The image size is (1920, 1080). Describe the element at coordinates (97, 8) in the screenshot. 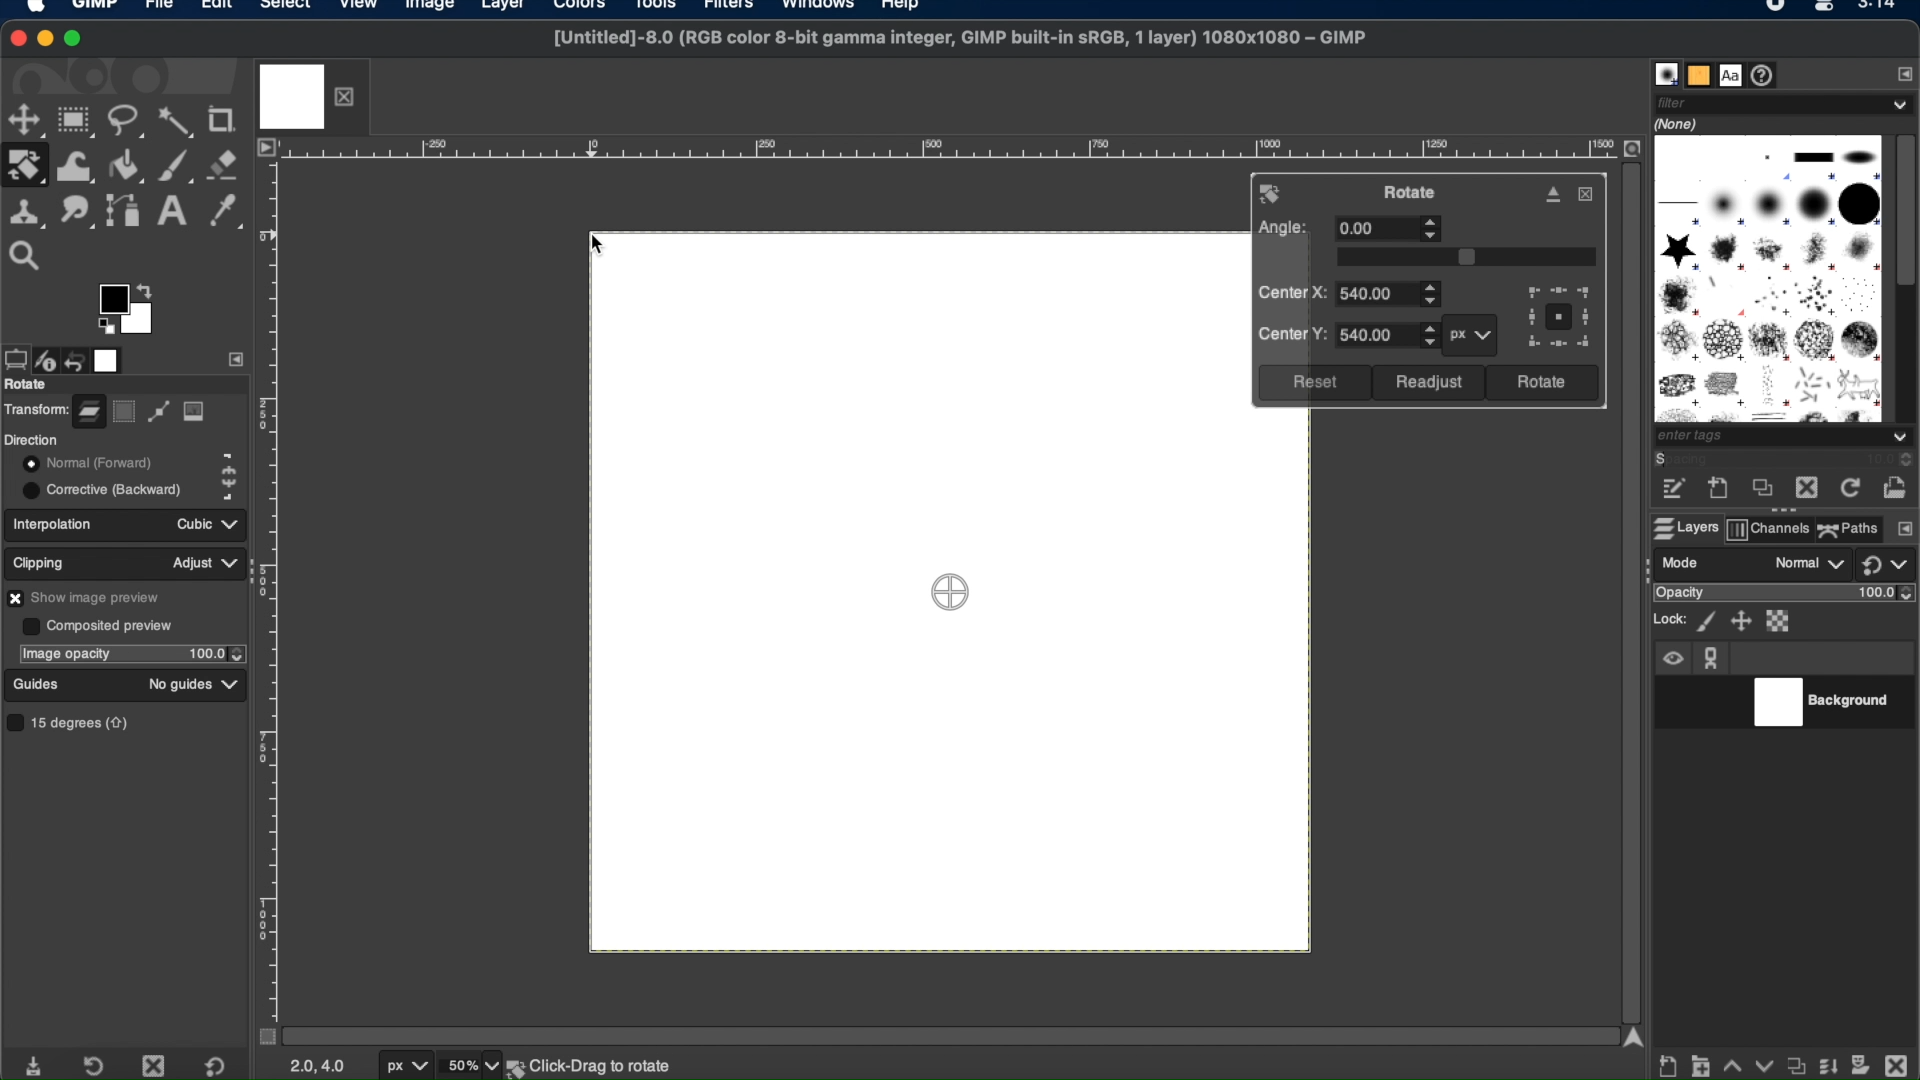

I see `GIMP` at that location.